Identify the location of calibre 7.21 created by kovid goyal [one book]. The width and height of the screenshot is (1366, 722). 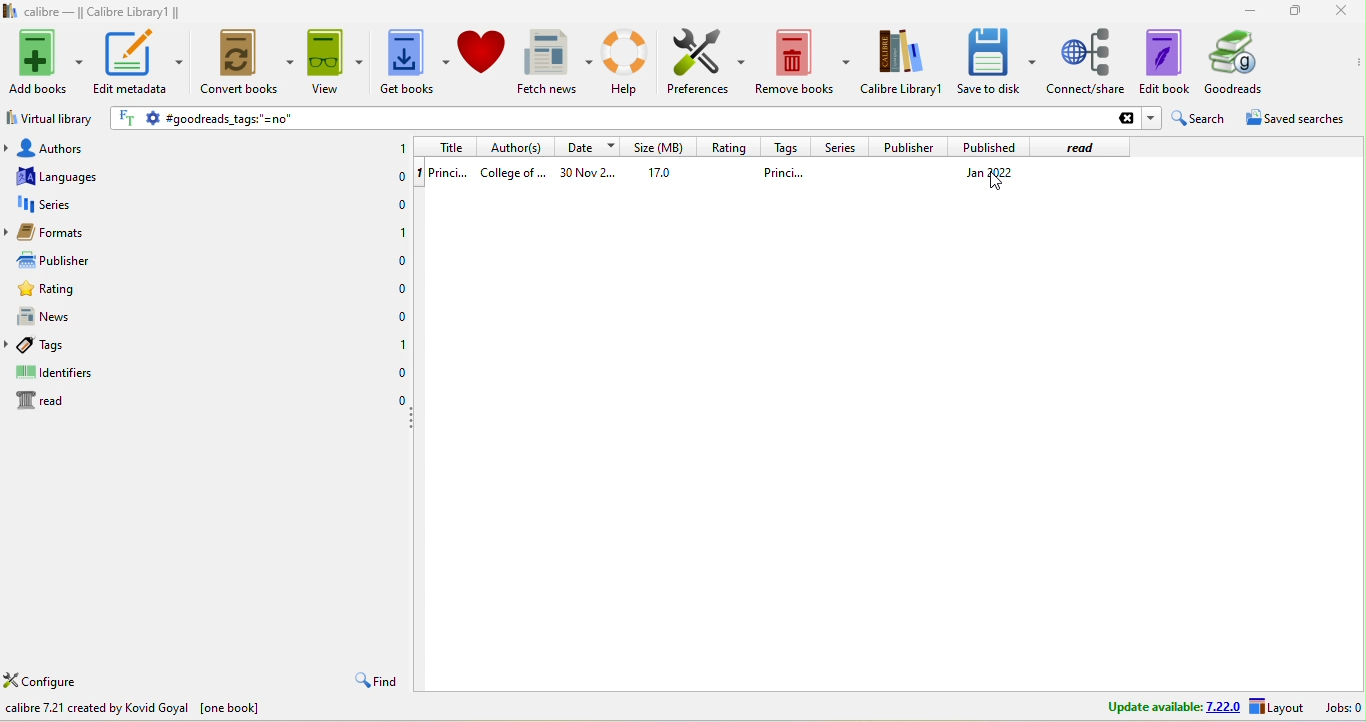
(143, 709).